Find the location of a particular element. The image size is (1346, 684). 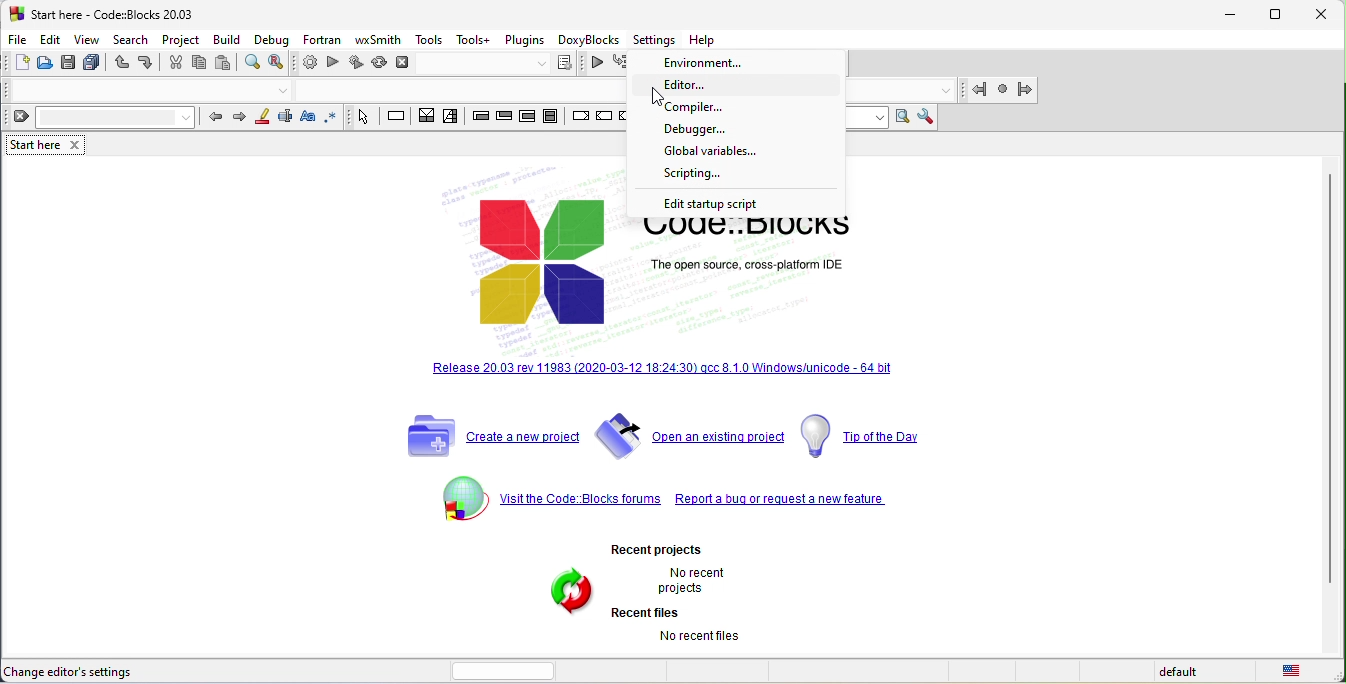

highlight is located at coordinates (266, 118).